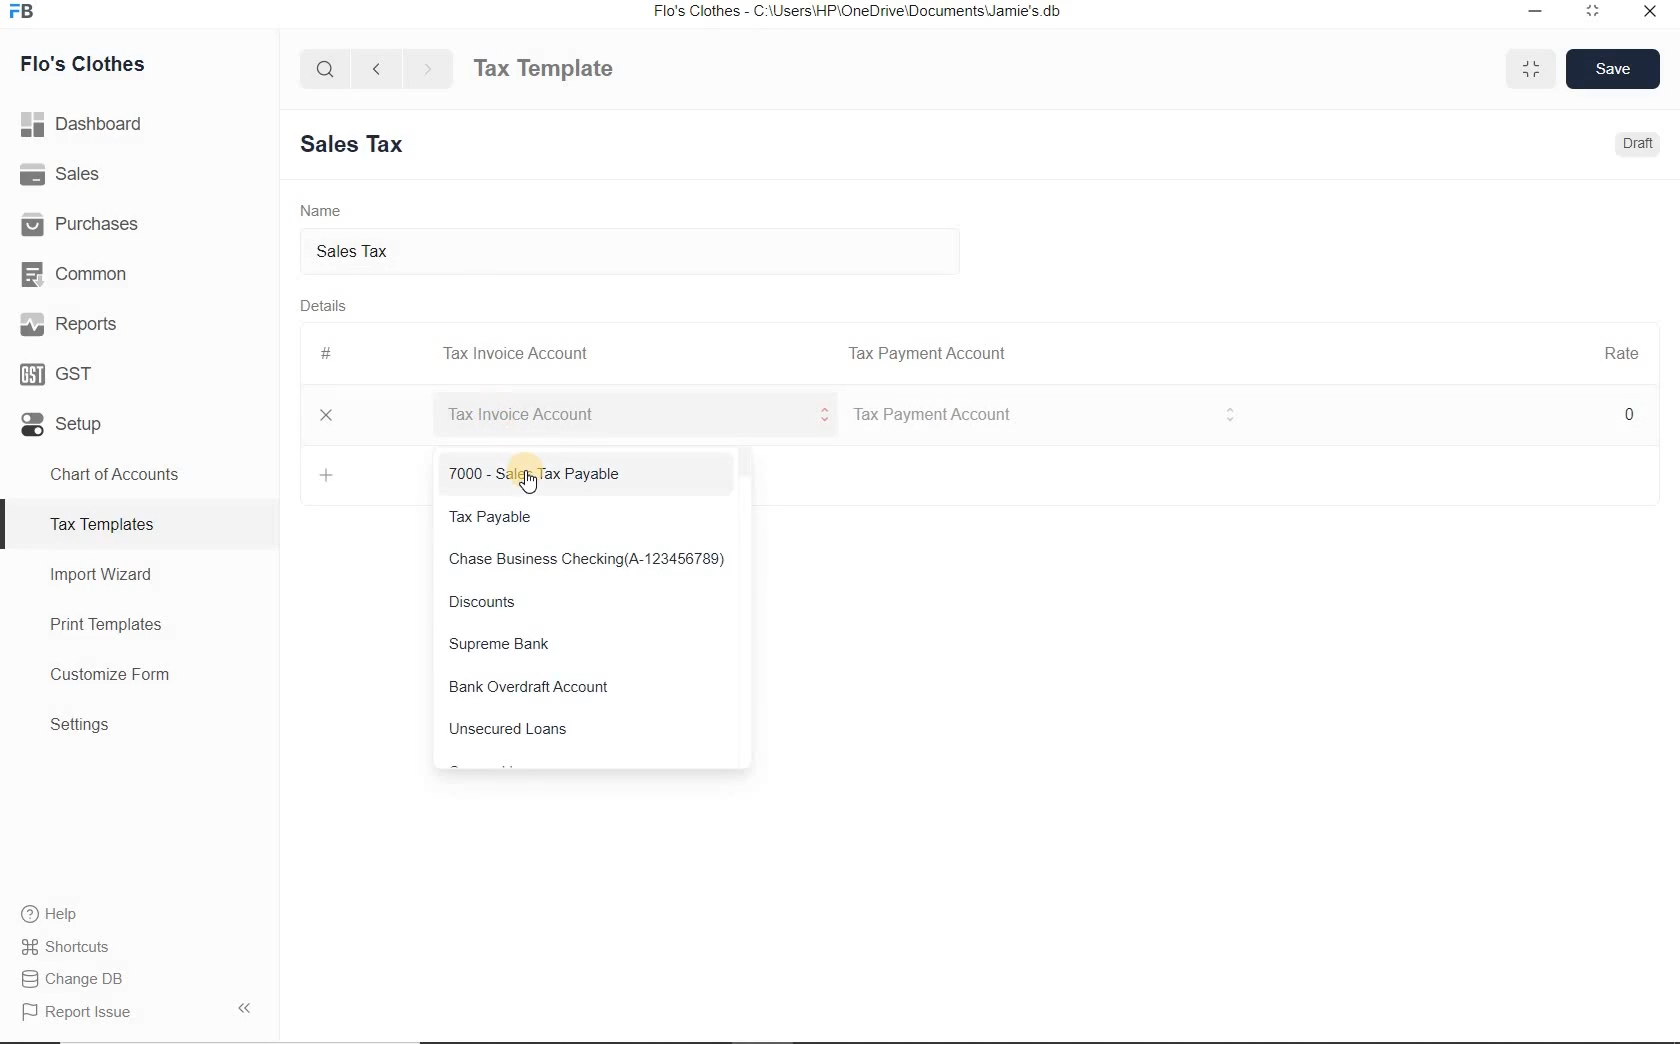  Describe the element at coordinates (1044, 416) in the screenshot. I see `Tax Invoice account` at that location.